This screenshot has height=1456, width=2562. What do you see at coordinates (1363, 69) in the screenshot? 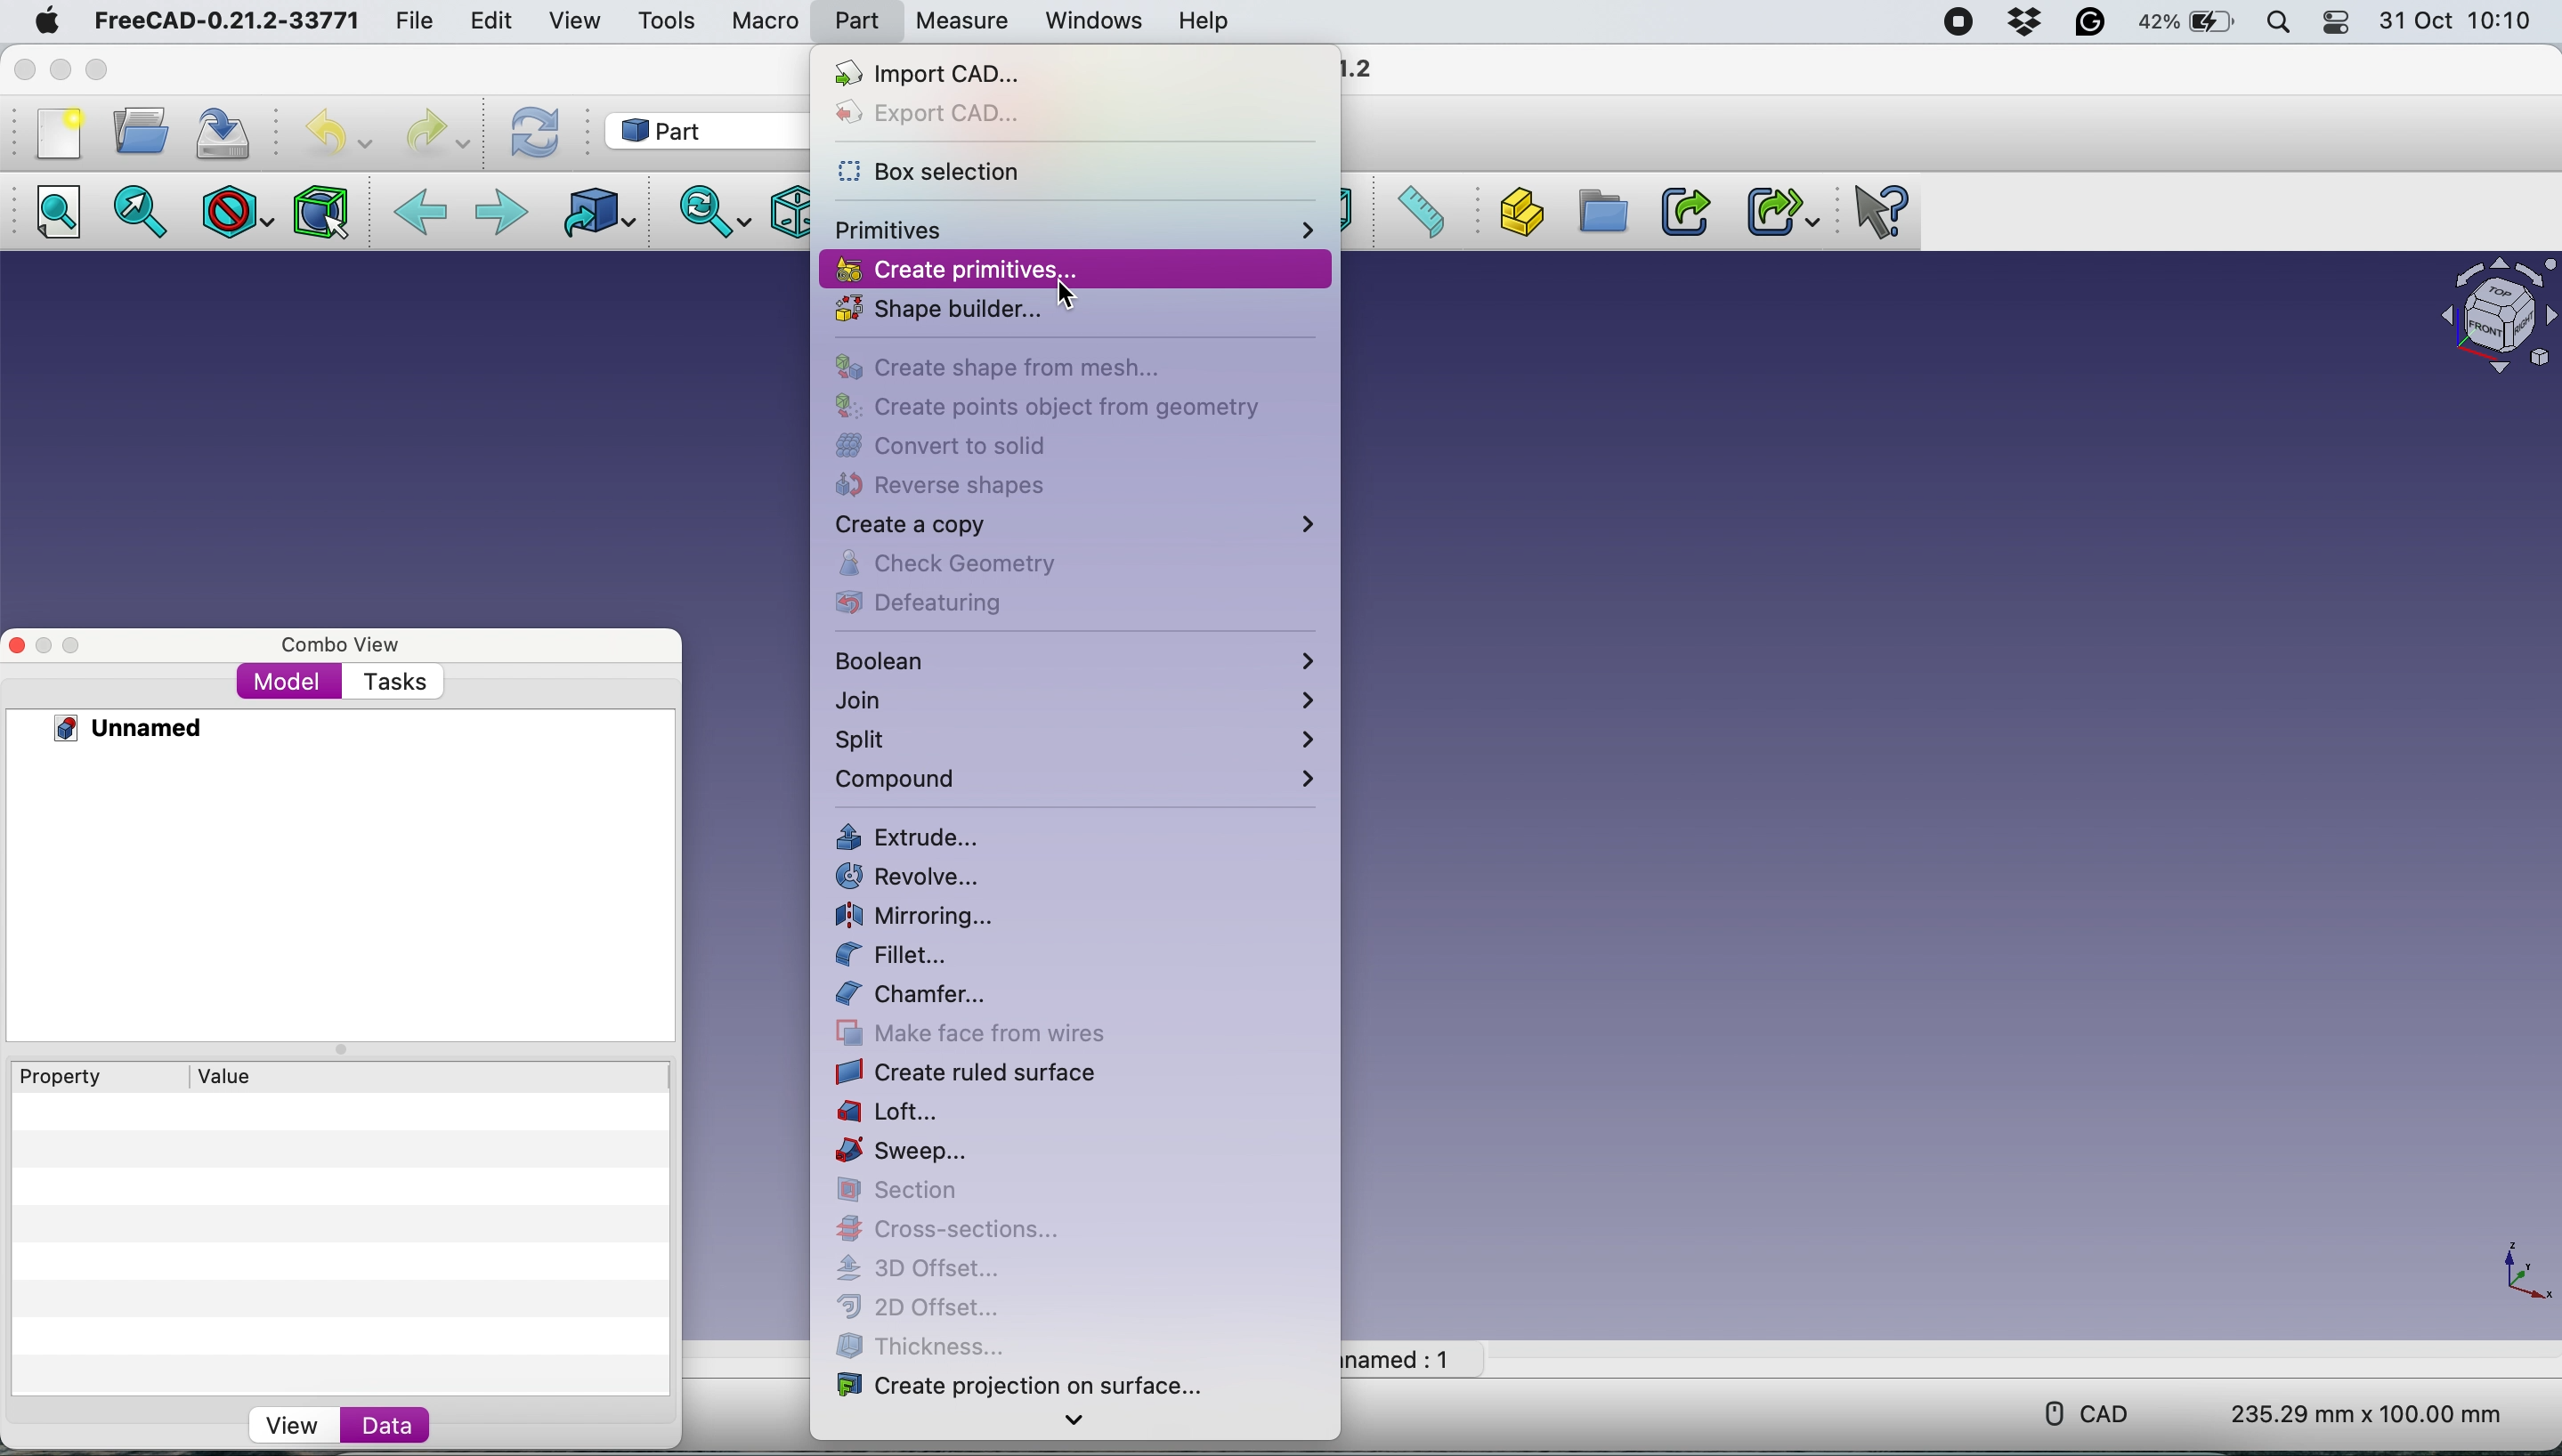
I see `FreeCAD 0.21.2` at bounding box center [1363, 69].